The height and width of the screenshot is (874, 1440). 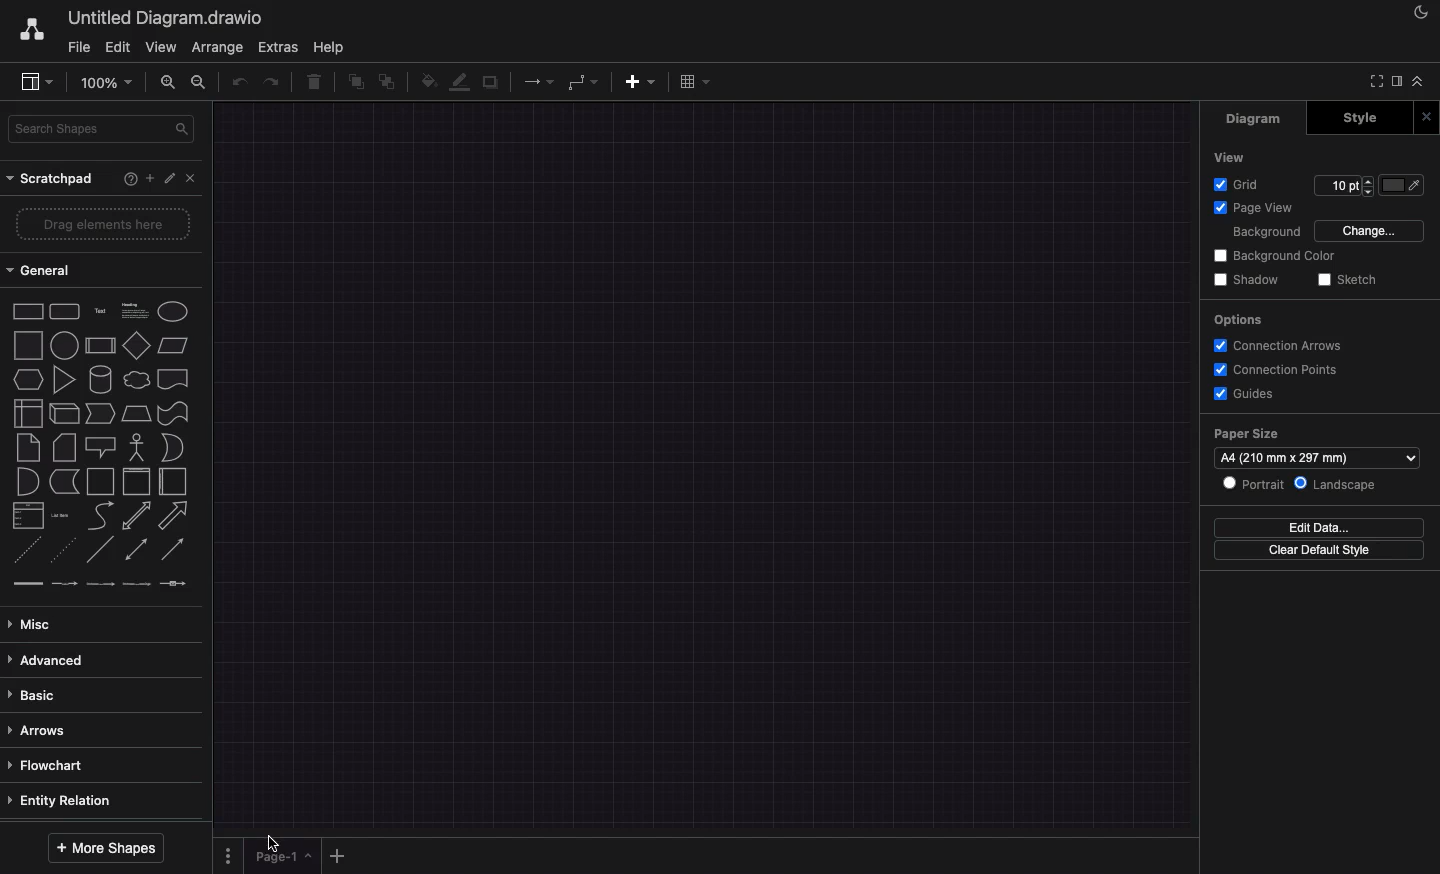 I want to click on general, so click(x=39, y=270).